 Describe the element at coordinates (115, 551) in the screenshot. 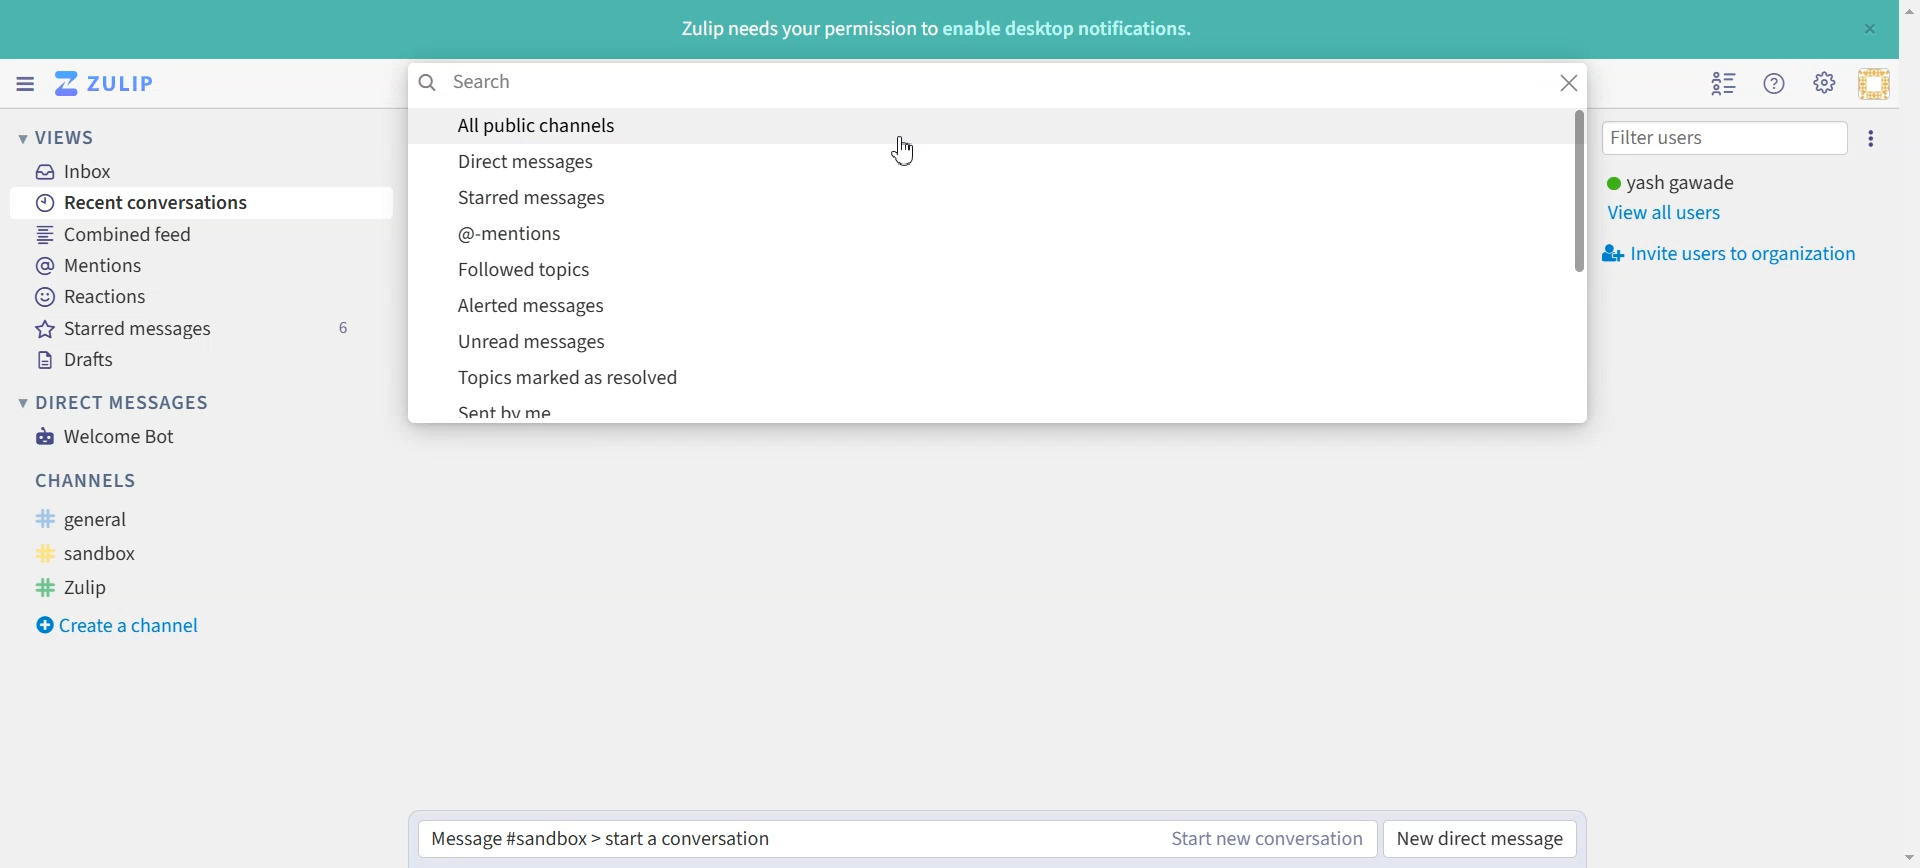

I see `sandbox` at that location.